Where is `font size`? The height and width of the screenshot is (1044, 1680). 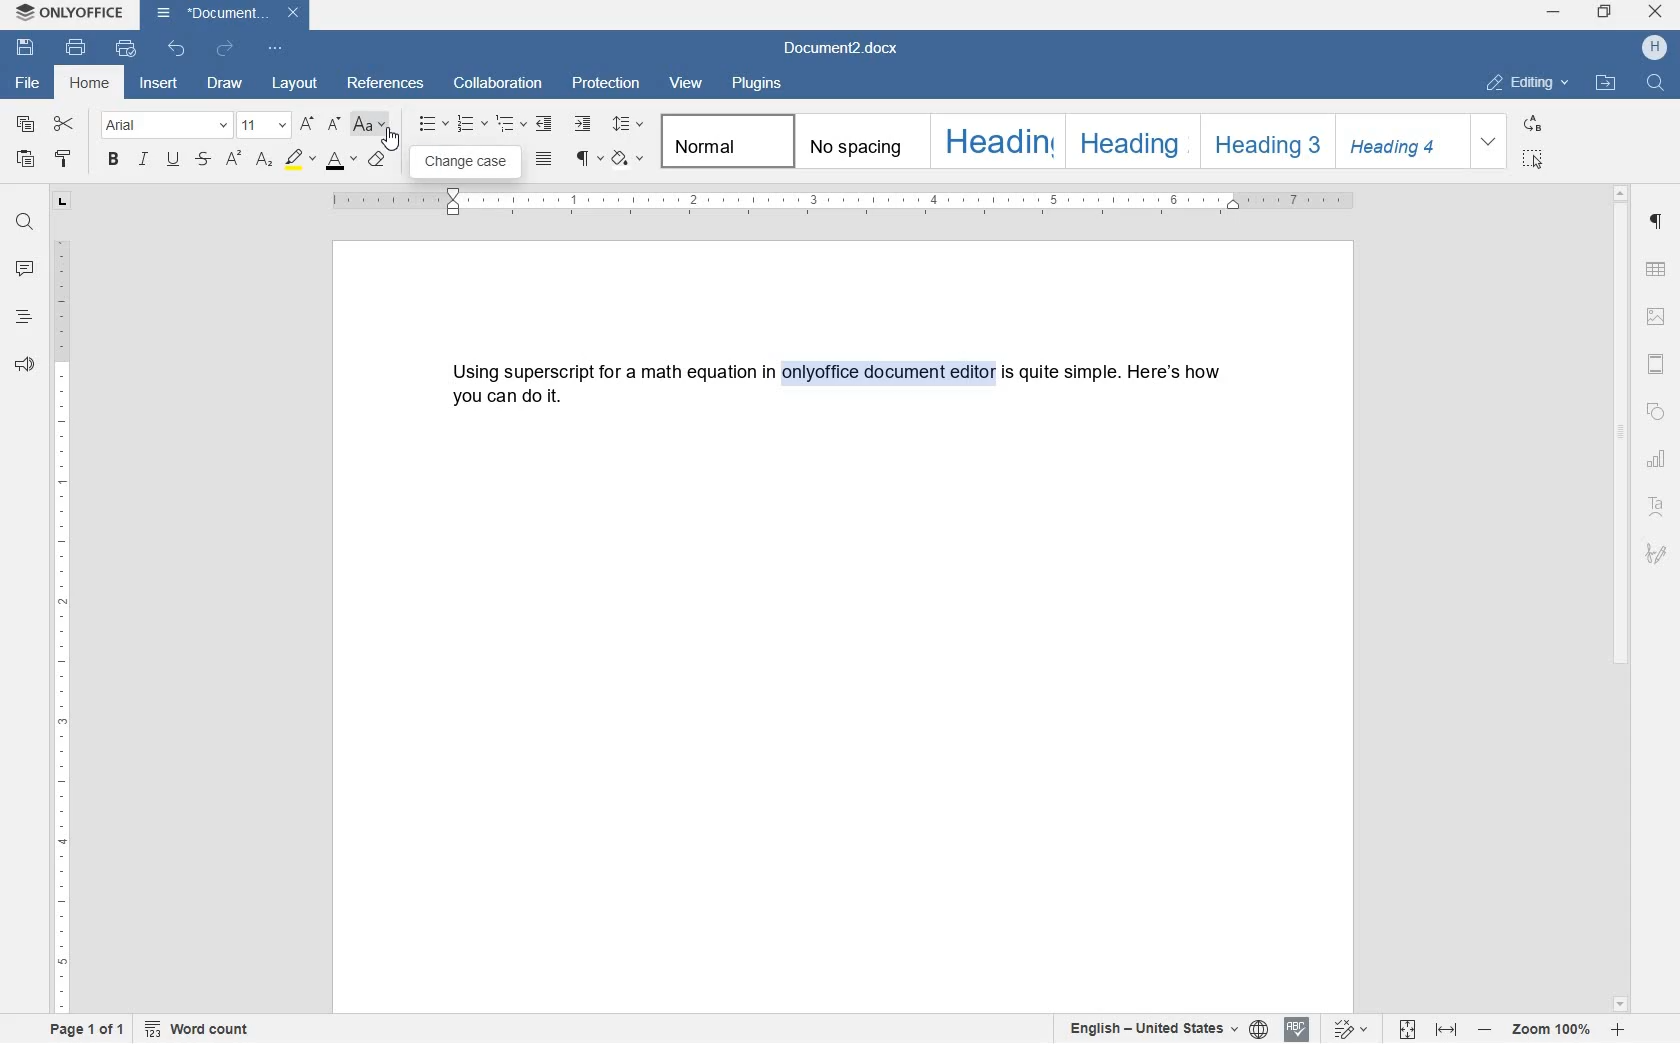 font size is located at coordinates (263, 124).